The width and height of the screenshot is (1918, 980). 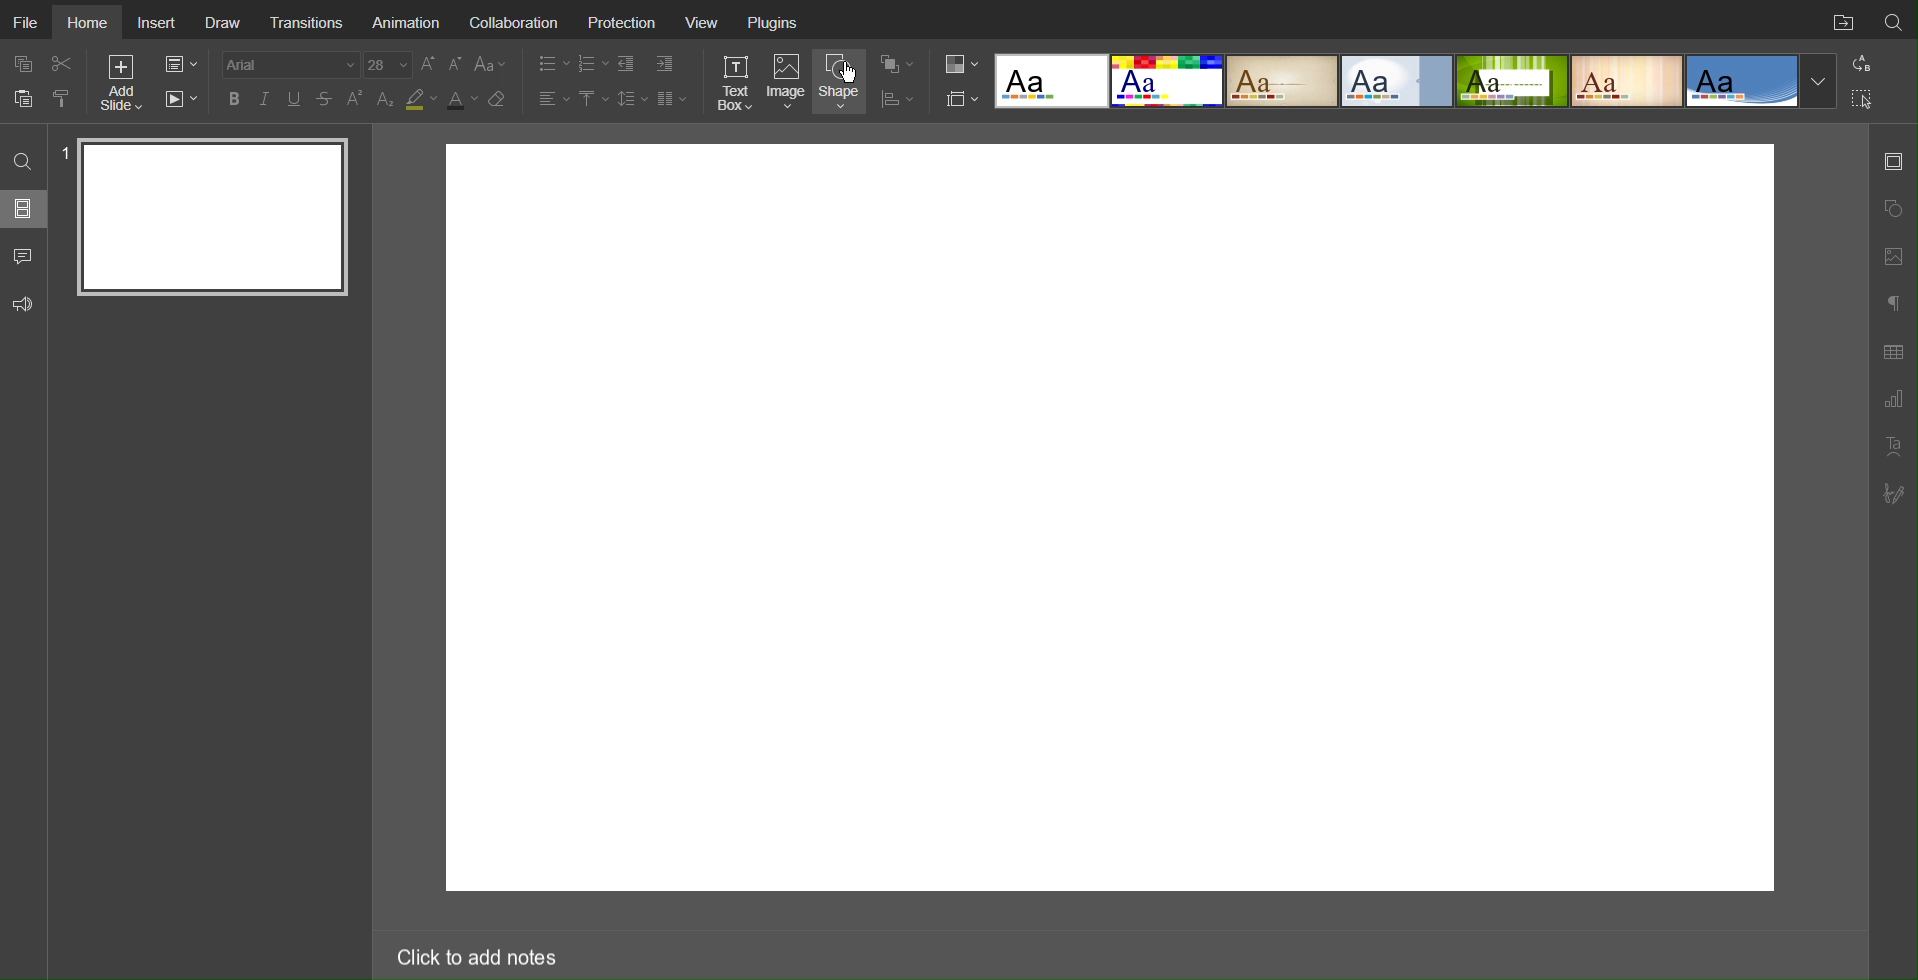 What do you see at coordinates (461, 100) in the screenshot?
I see `Text Color` at bounding box center [461, 100].